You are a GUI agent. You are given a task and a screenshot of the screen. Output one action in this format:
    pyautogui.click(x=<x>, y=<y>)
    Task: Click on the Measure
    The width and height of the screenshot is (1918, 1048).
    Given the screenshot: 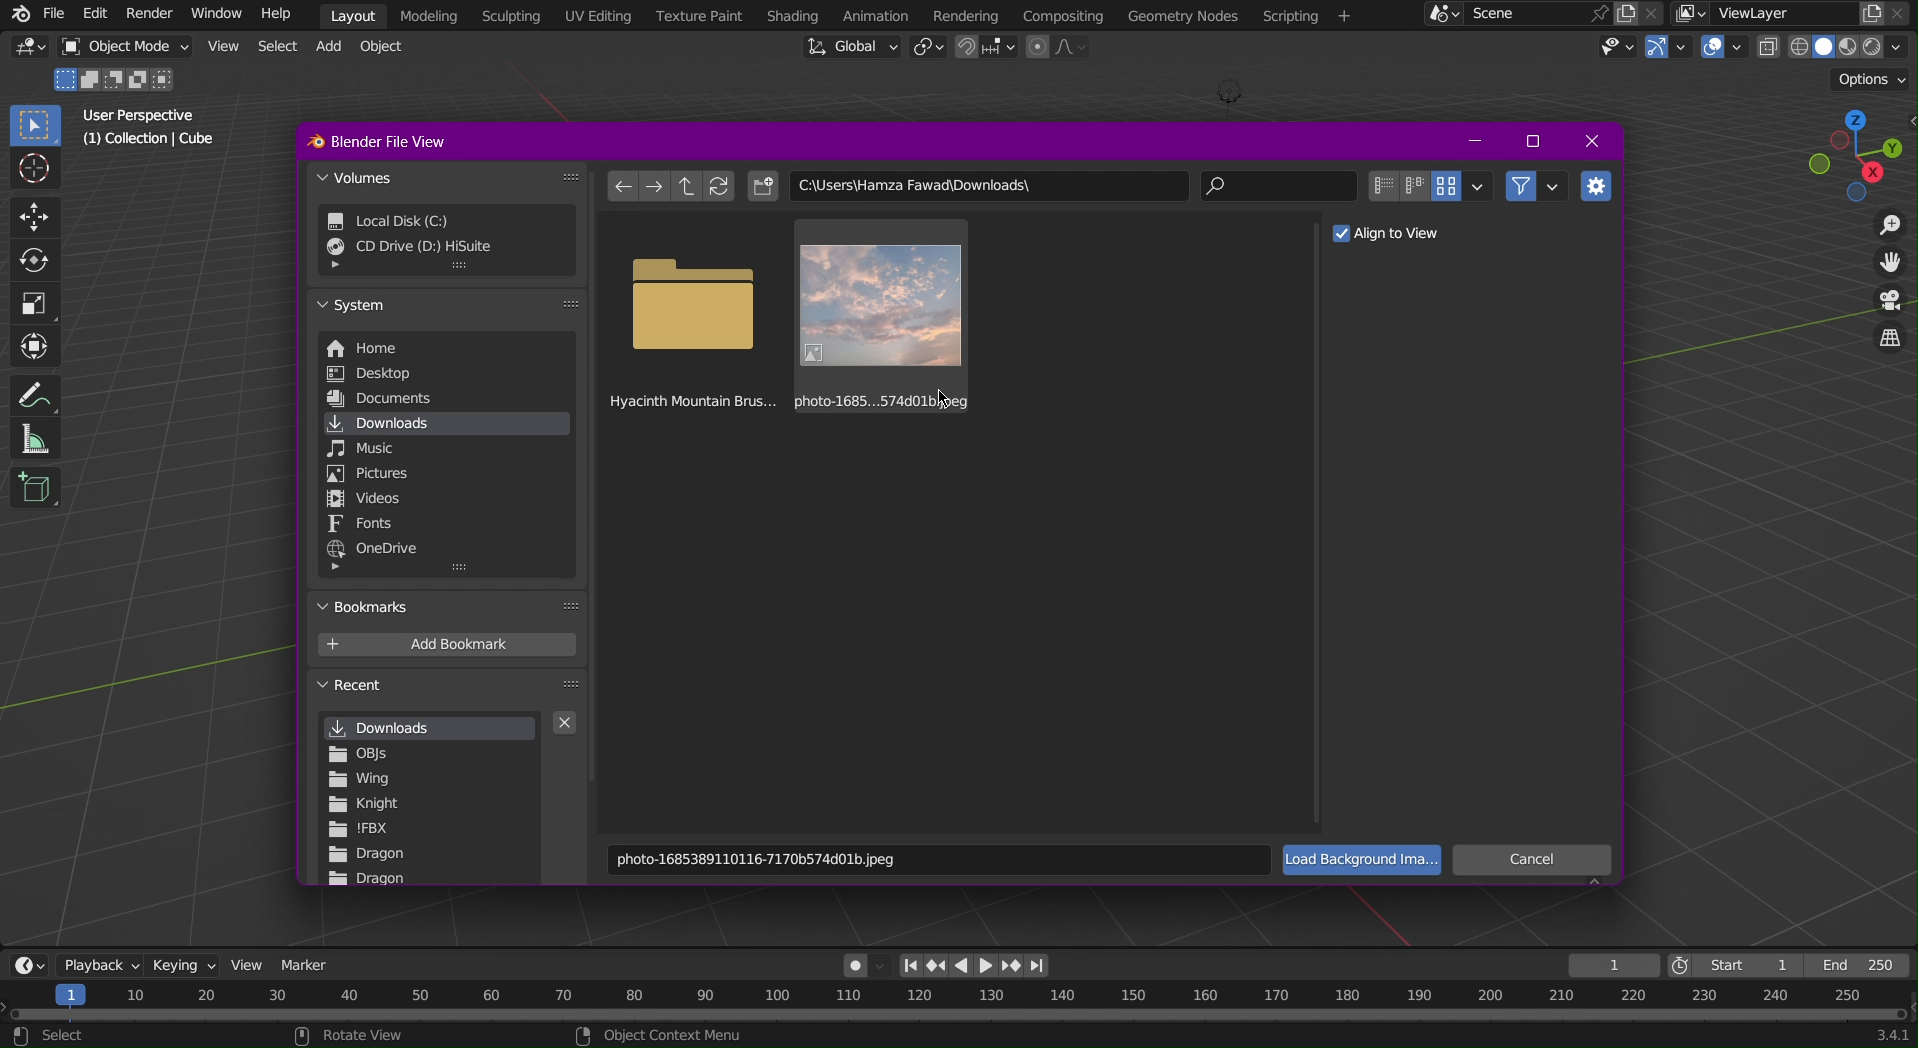 What is the action you would take?
    pyautogui.click(x=32, y=440)
    